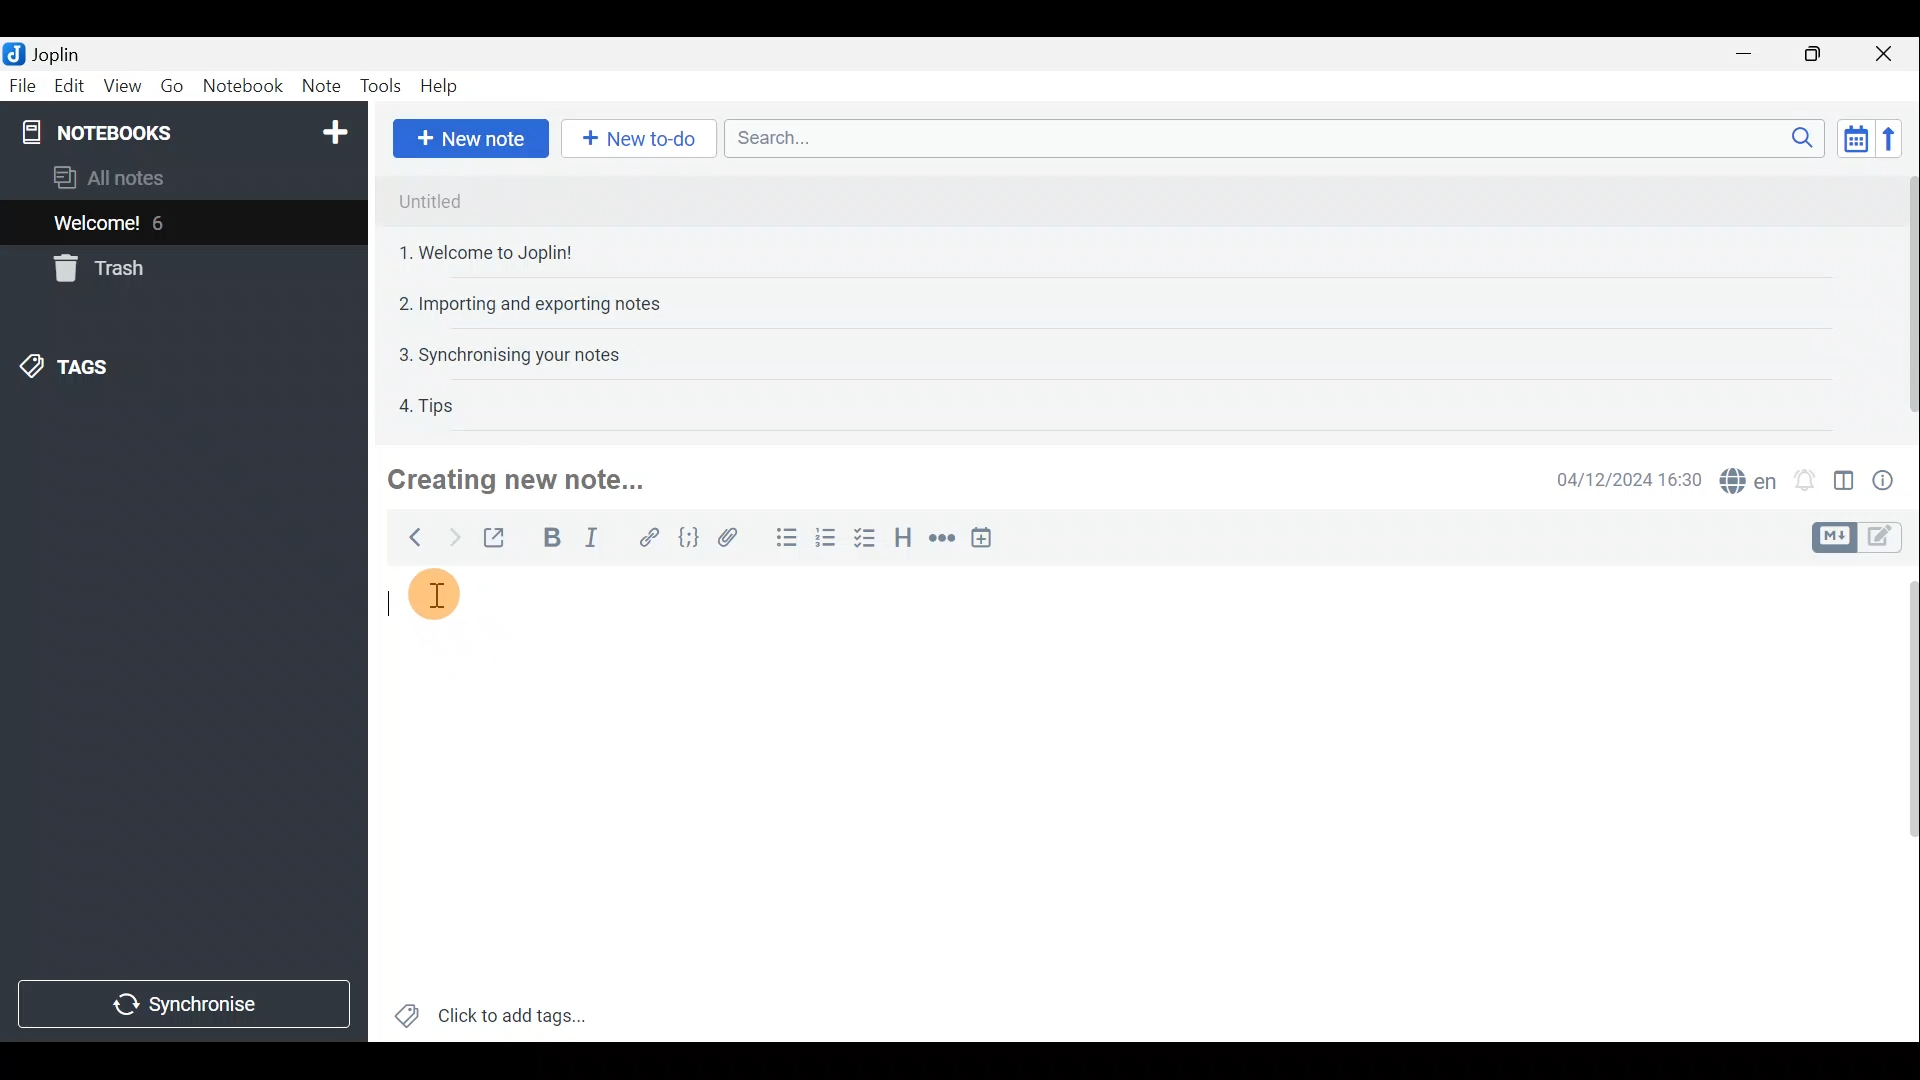  I want to click on Tools, so click(375, 83).